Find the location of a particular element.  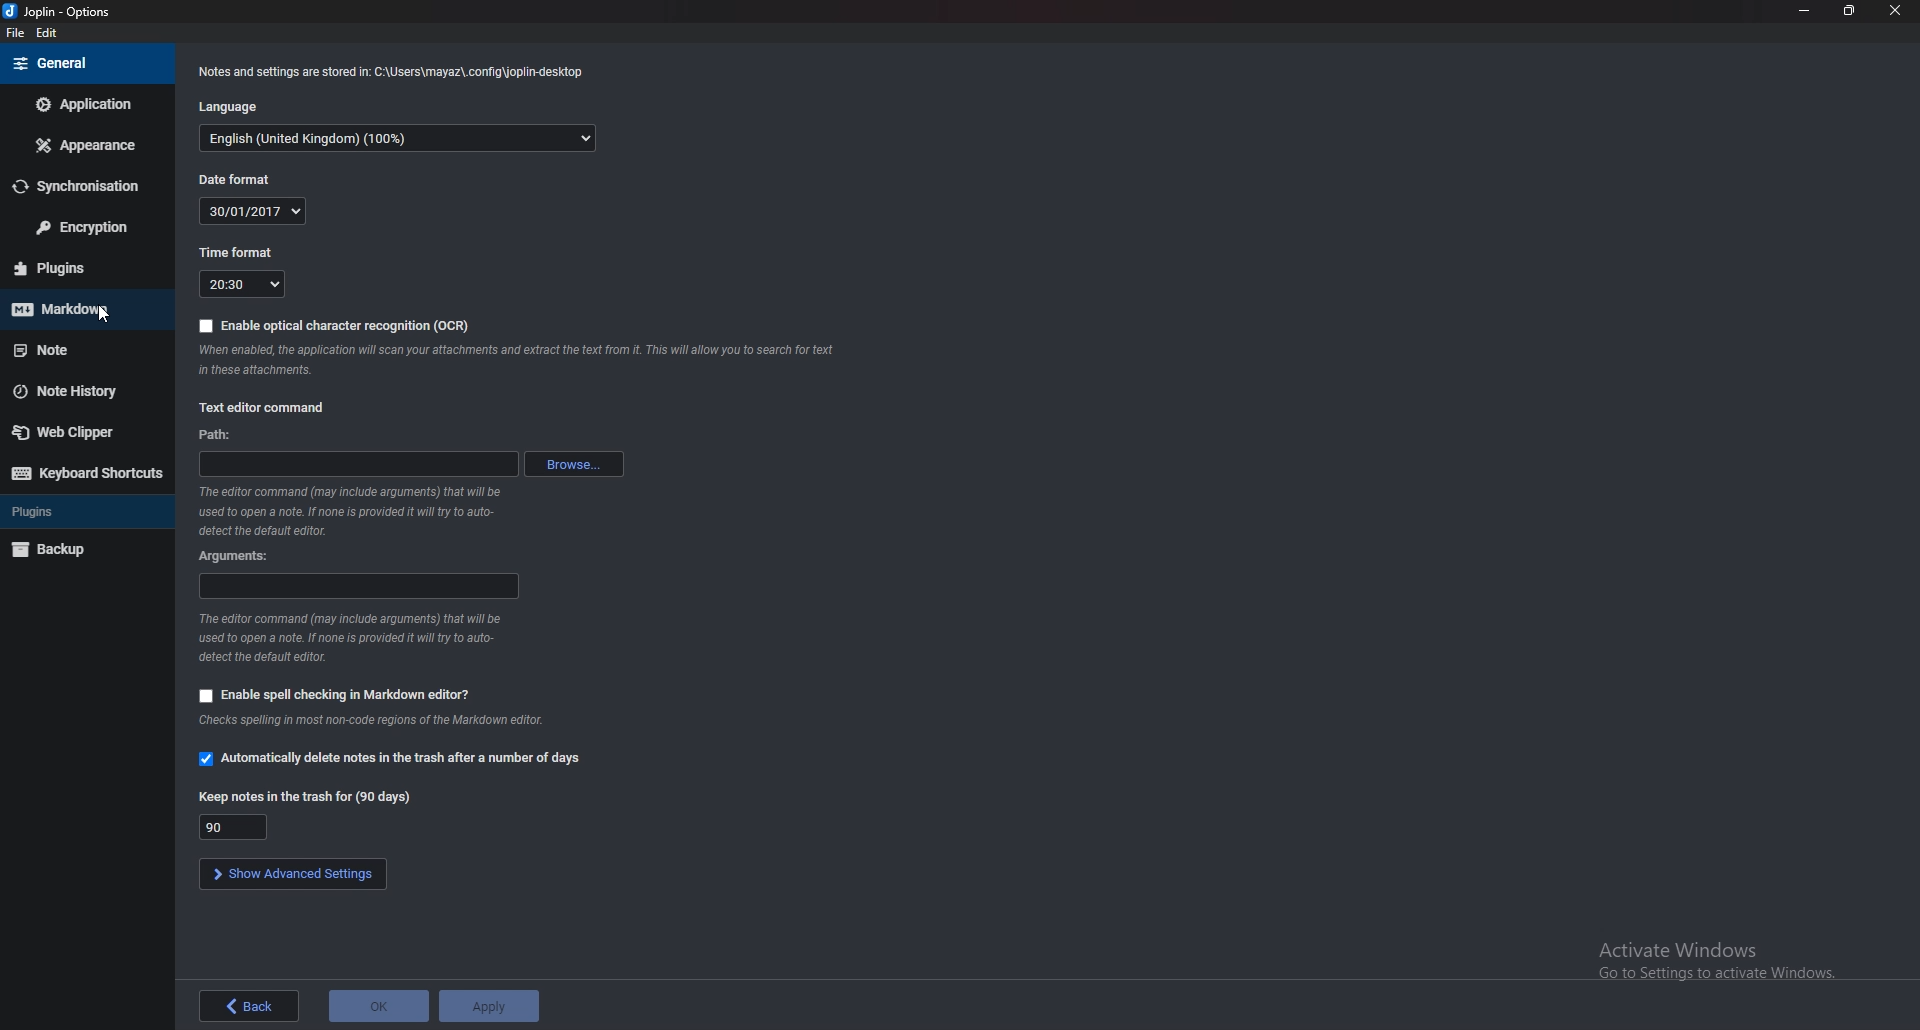

Keep notes in the trash for is located at coordinates (307, 795).